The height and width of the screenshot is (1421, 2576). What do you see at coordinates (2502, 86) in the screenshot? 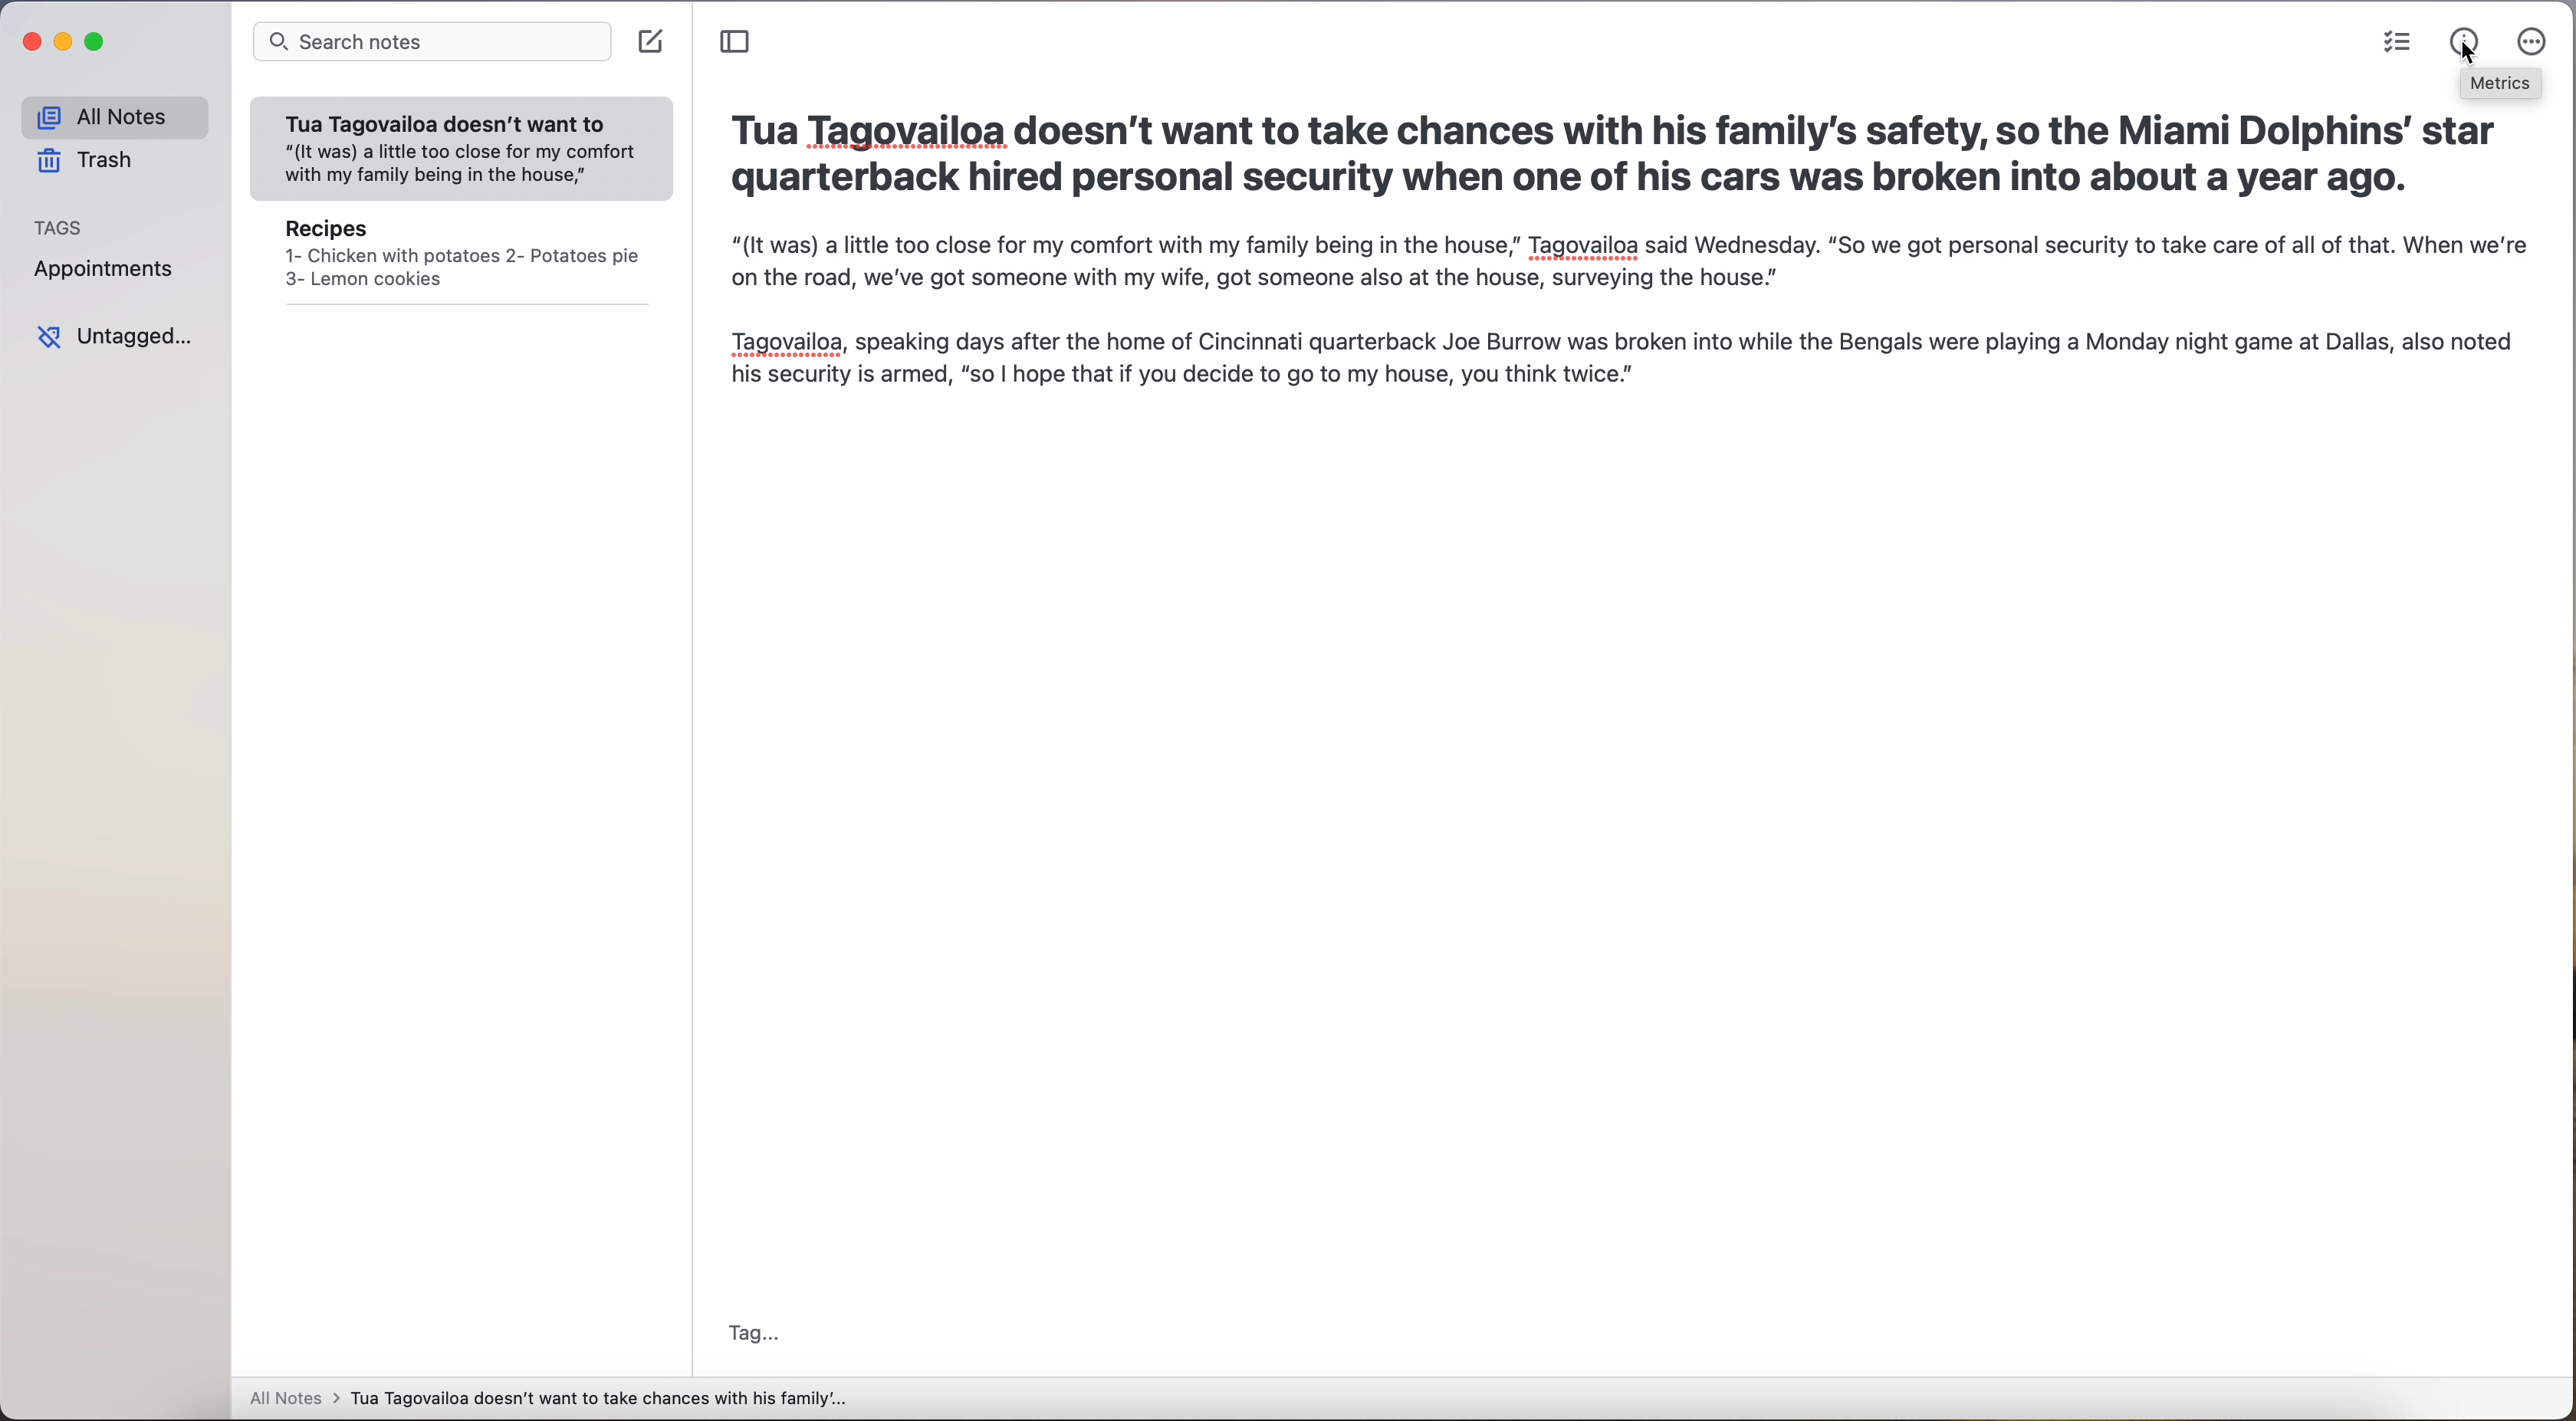
I see `metrics` at bounding box center [2502, 86].